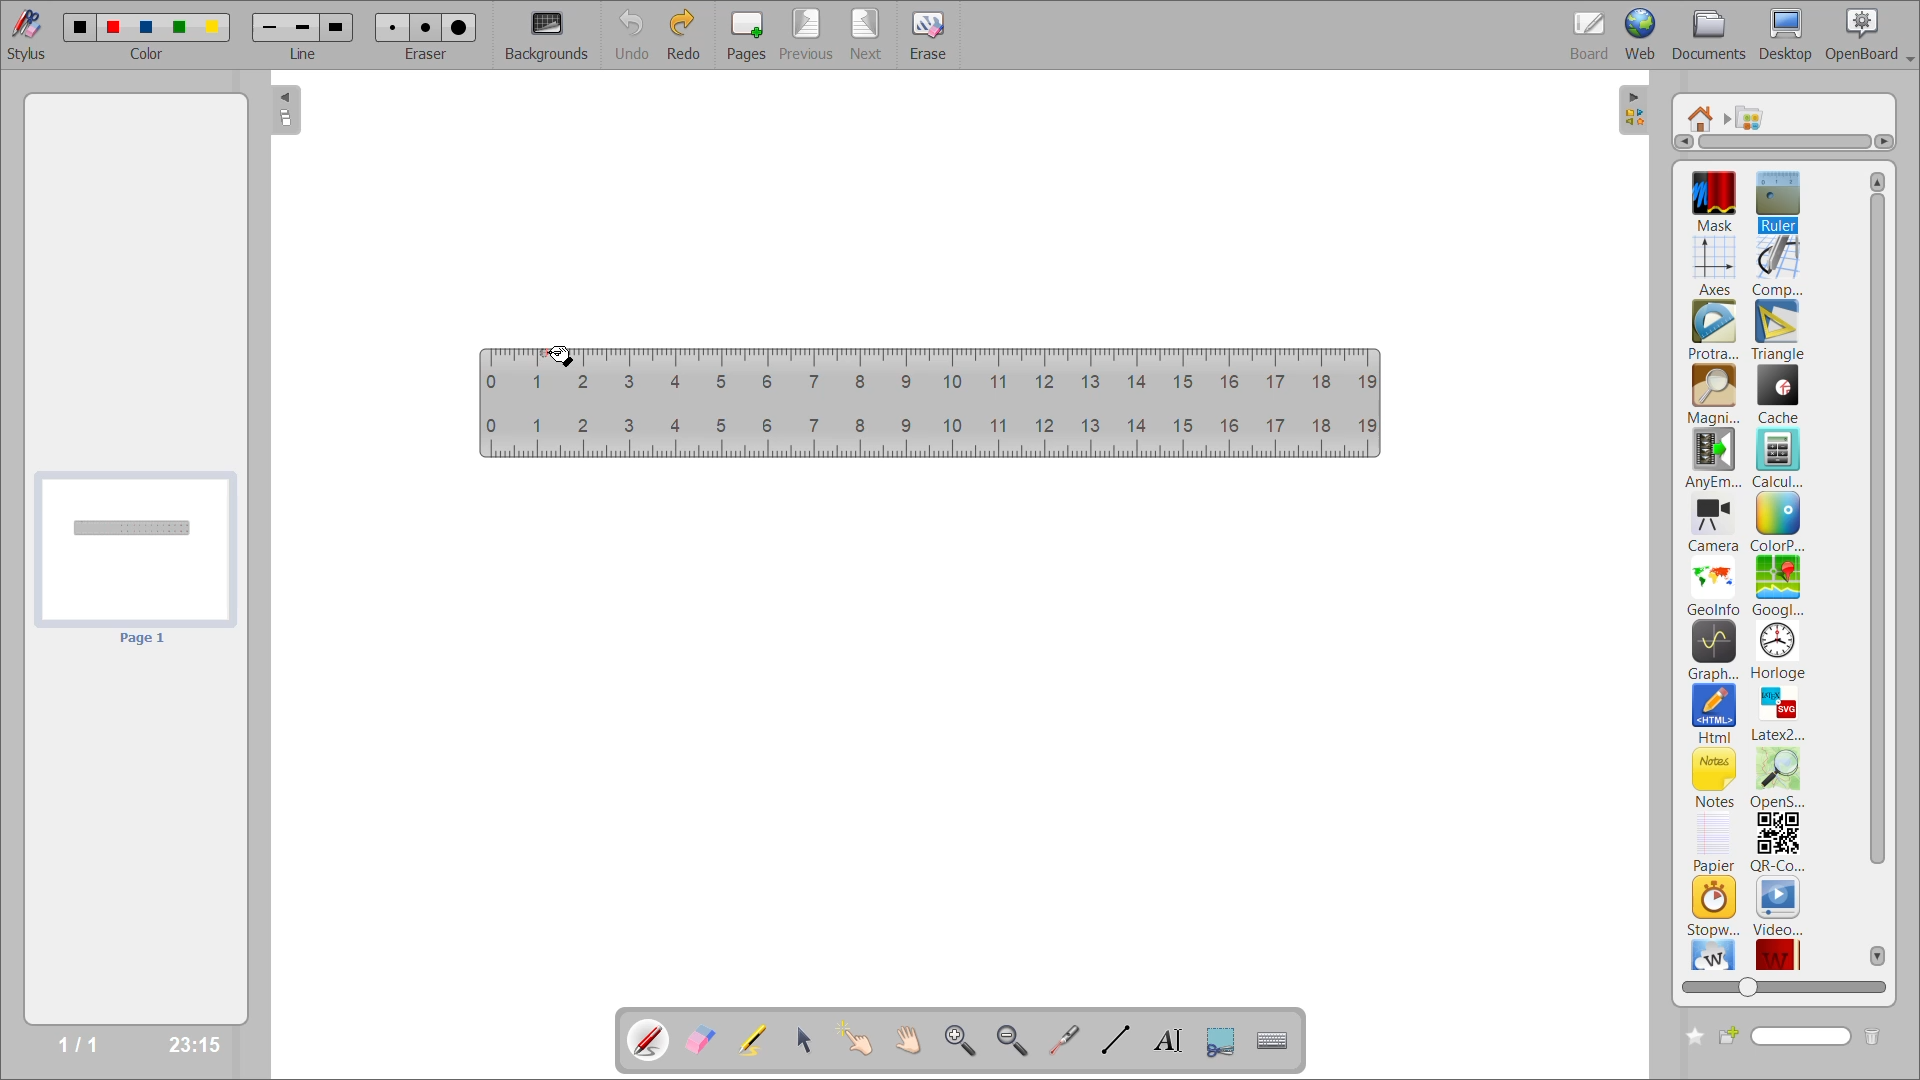 This screenshot has height=1080, width=1920. I want to click on ruler, so click(930, 404).